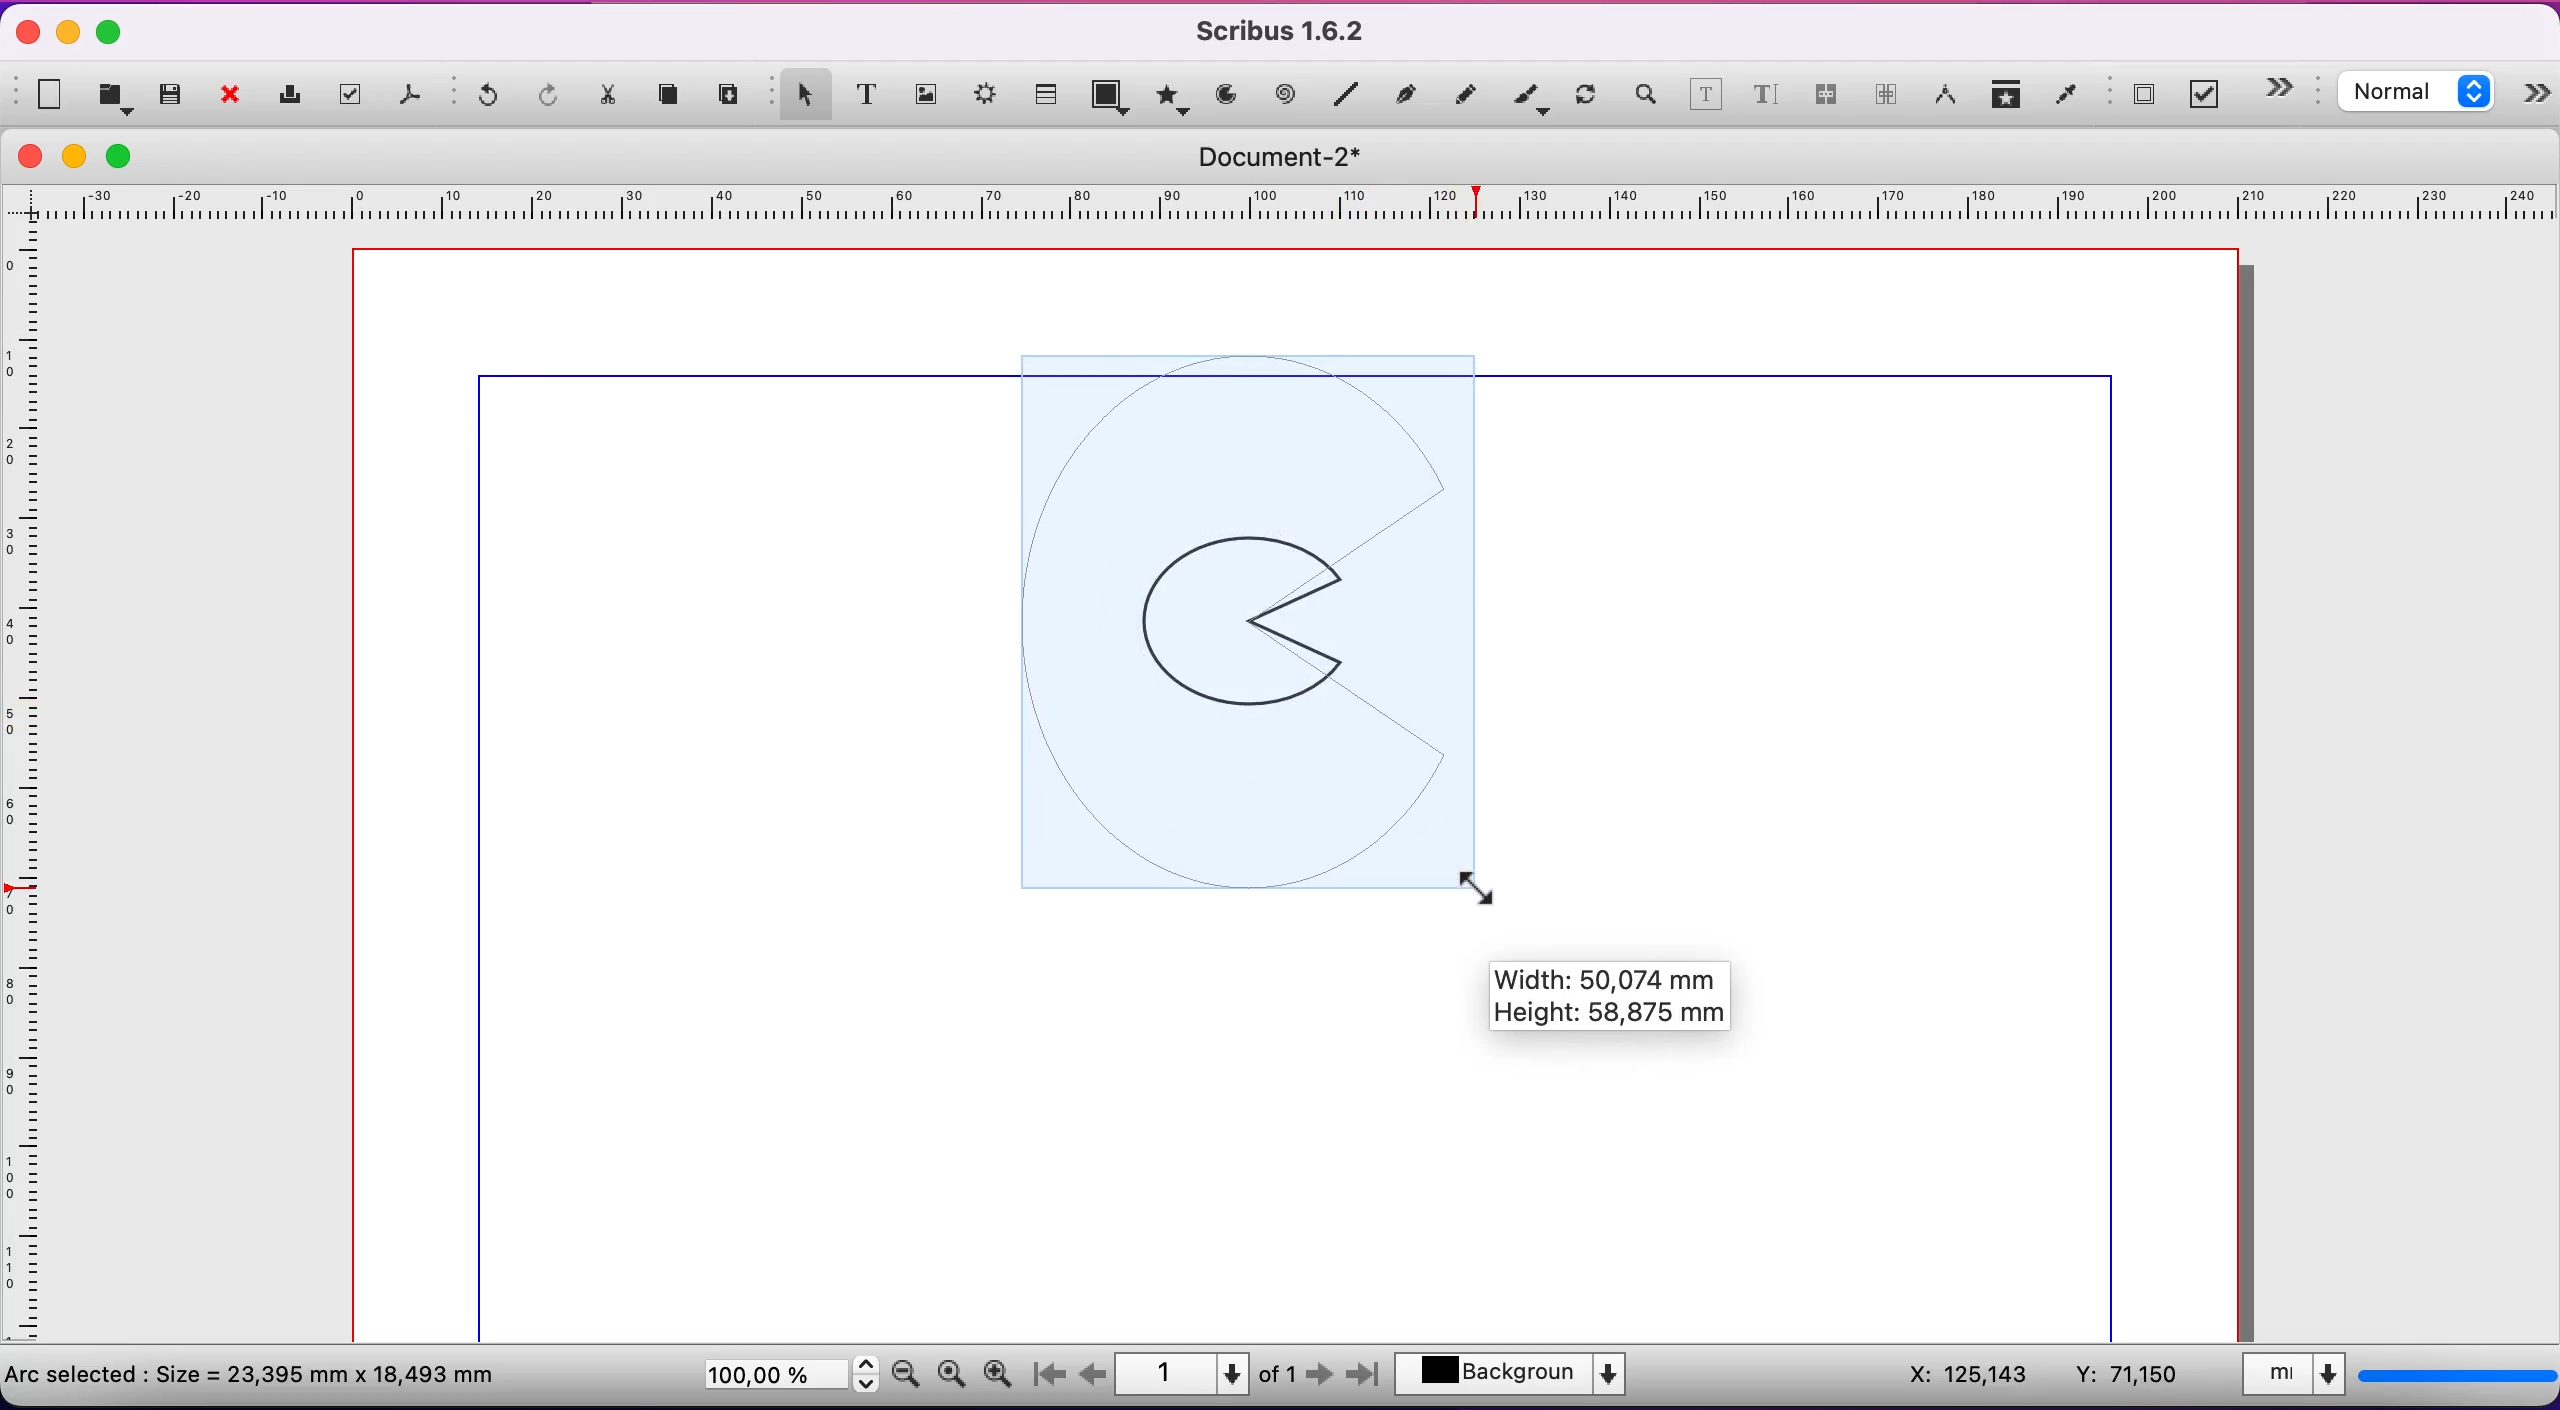 The width and height of the screenshot is (2560, 1410). I want to click on table, so click(1049, 91).